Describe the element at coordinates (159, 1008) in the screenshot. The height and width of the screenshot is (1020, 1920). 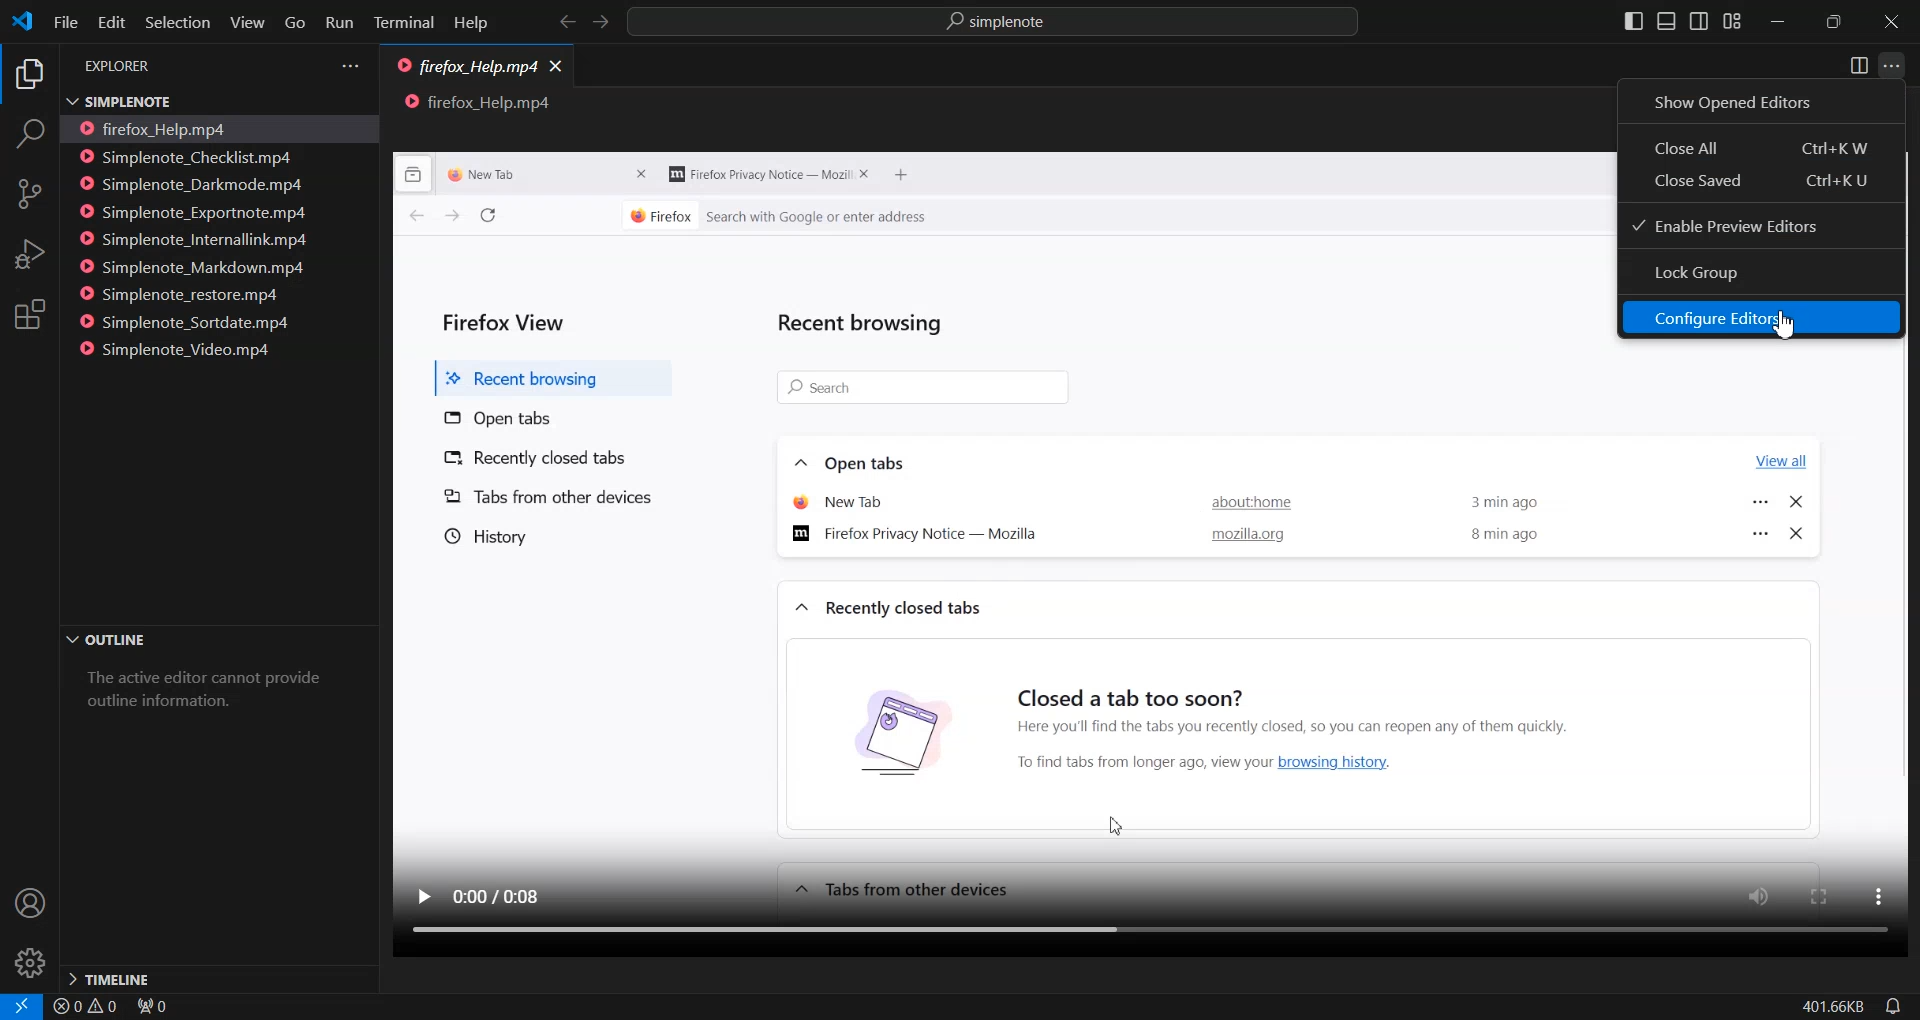
I see `No Port Forwarded` at that location.